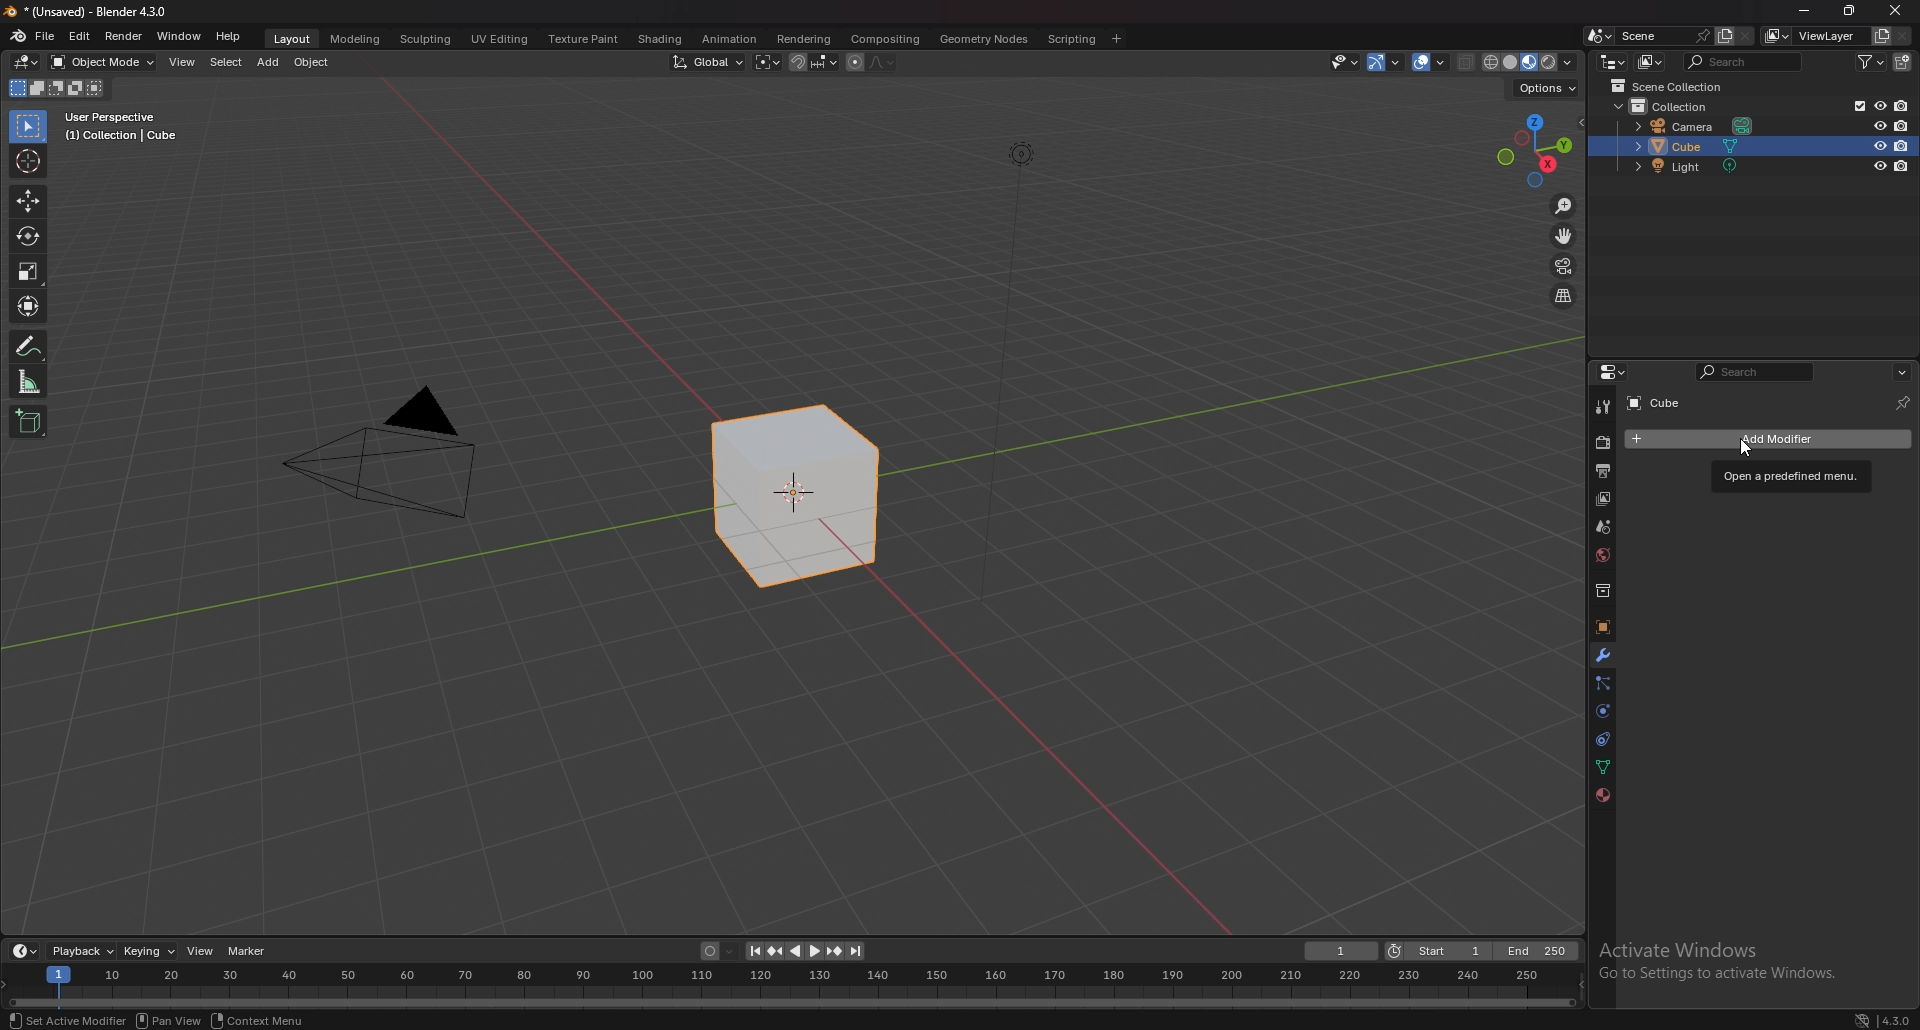  Describe the element at coordinates (719, 952) in the screenshot. I see `auto keying` at that location.